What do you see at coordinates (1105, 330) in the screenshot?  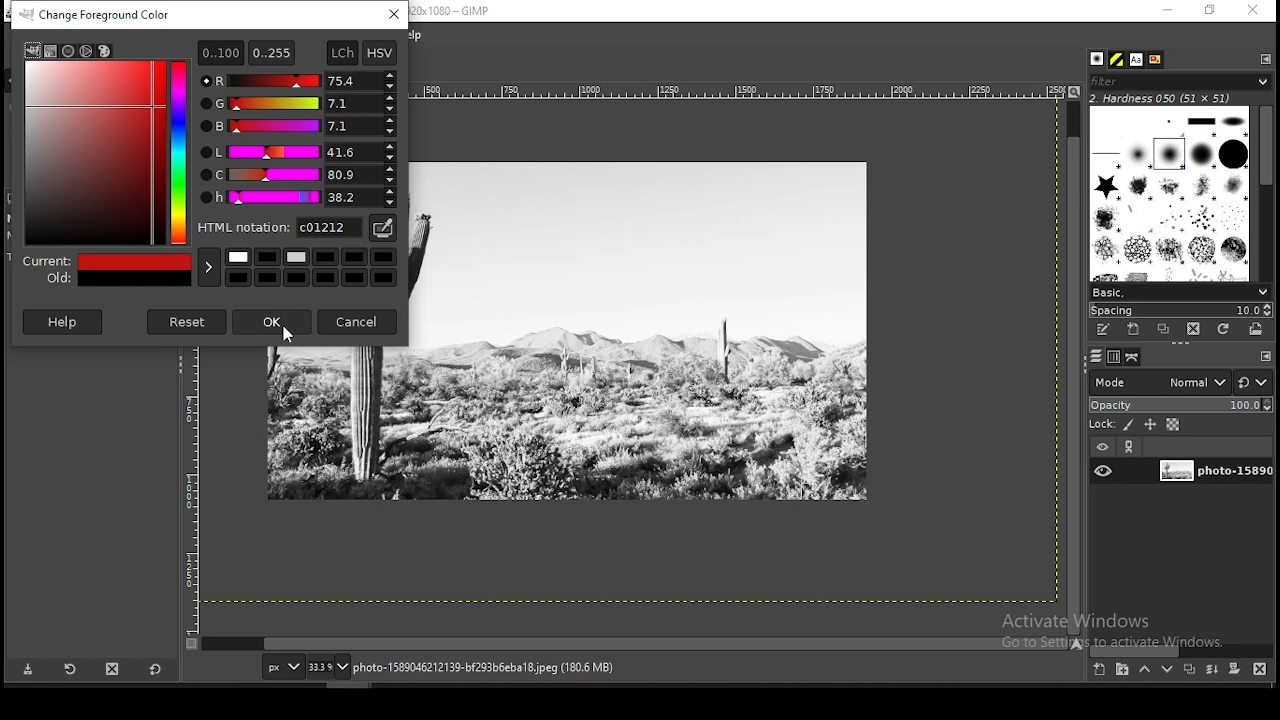 I see `edit brush` at bounding box center [1105, 330].